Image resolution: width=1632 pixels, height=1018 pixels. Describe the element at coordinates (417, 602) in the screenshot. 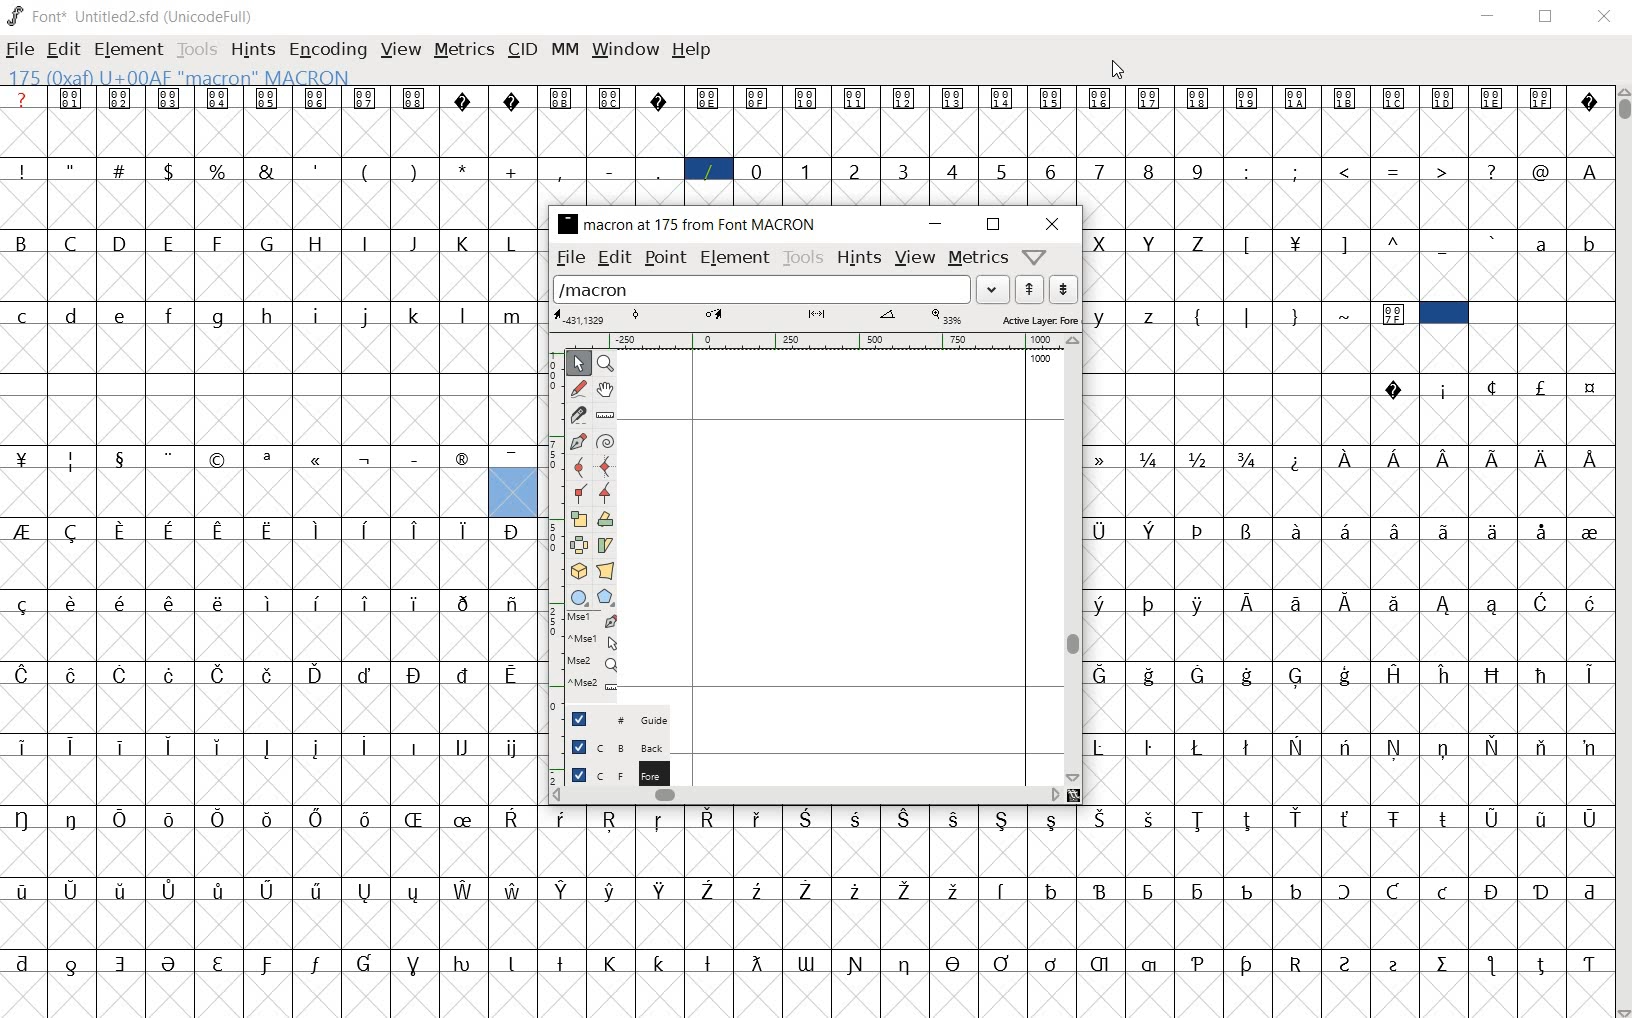

I see `Symbol` at that location.